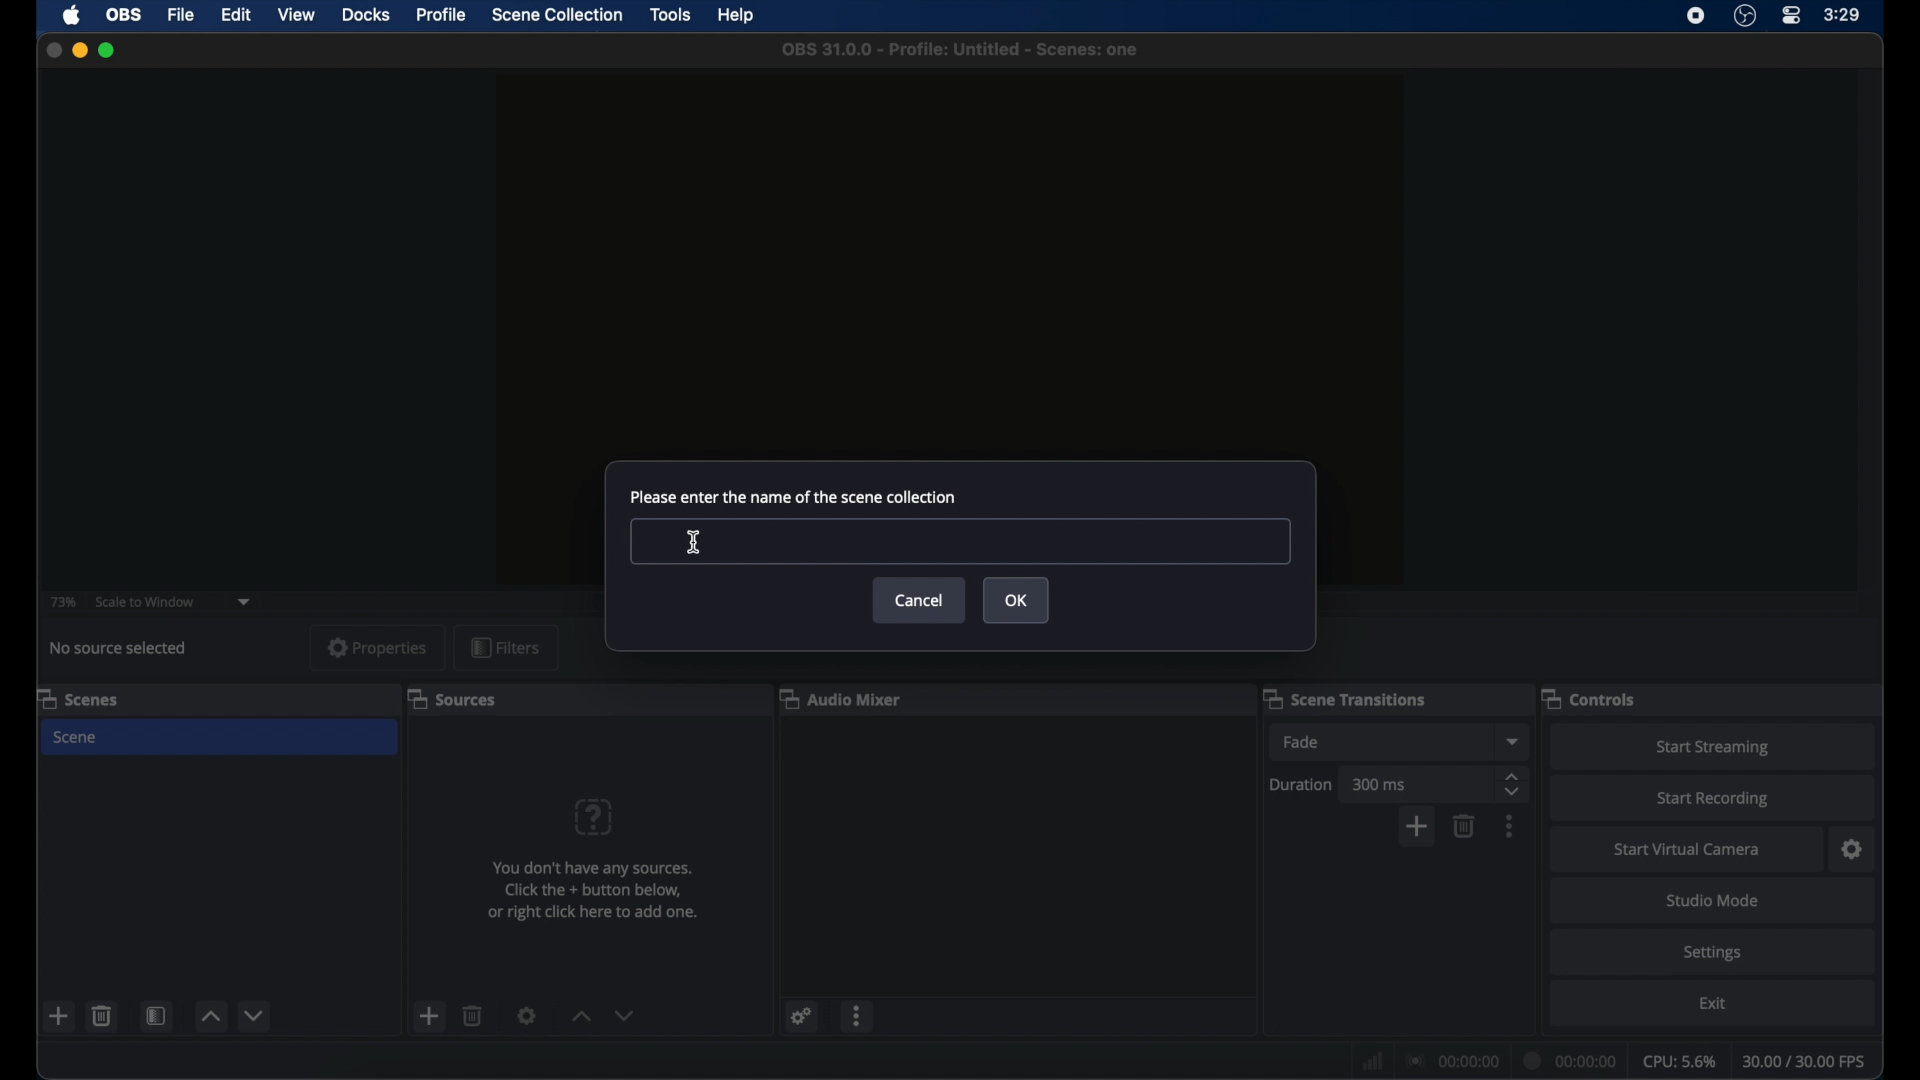 The width and height of the screenshot is (1920, 1080). Describe the element at coordinates (1716, 799) in the screenshot. I see `start recording` at that location.